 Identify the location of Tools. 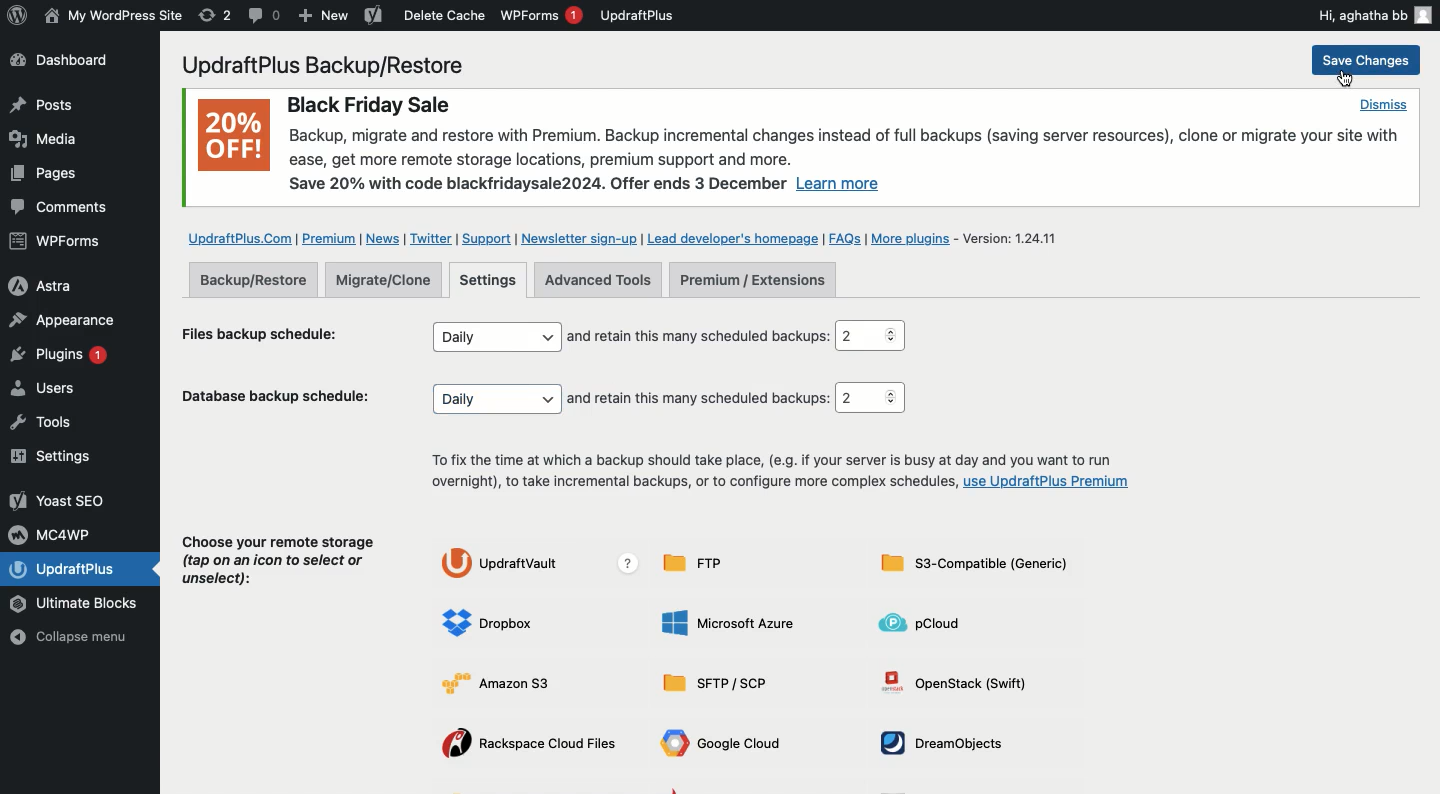
(54, 422).